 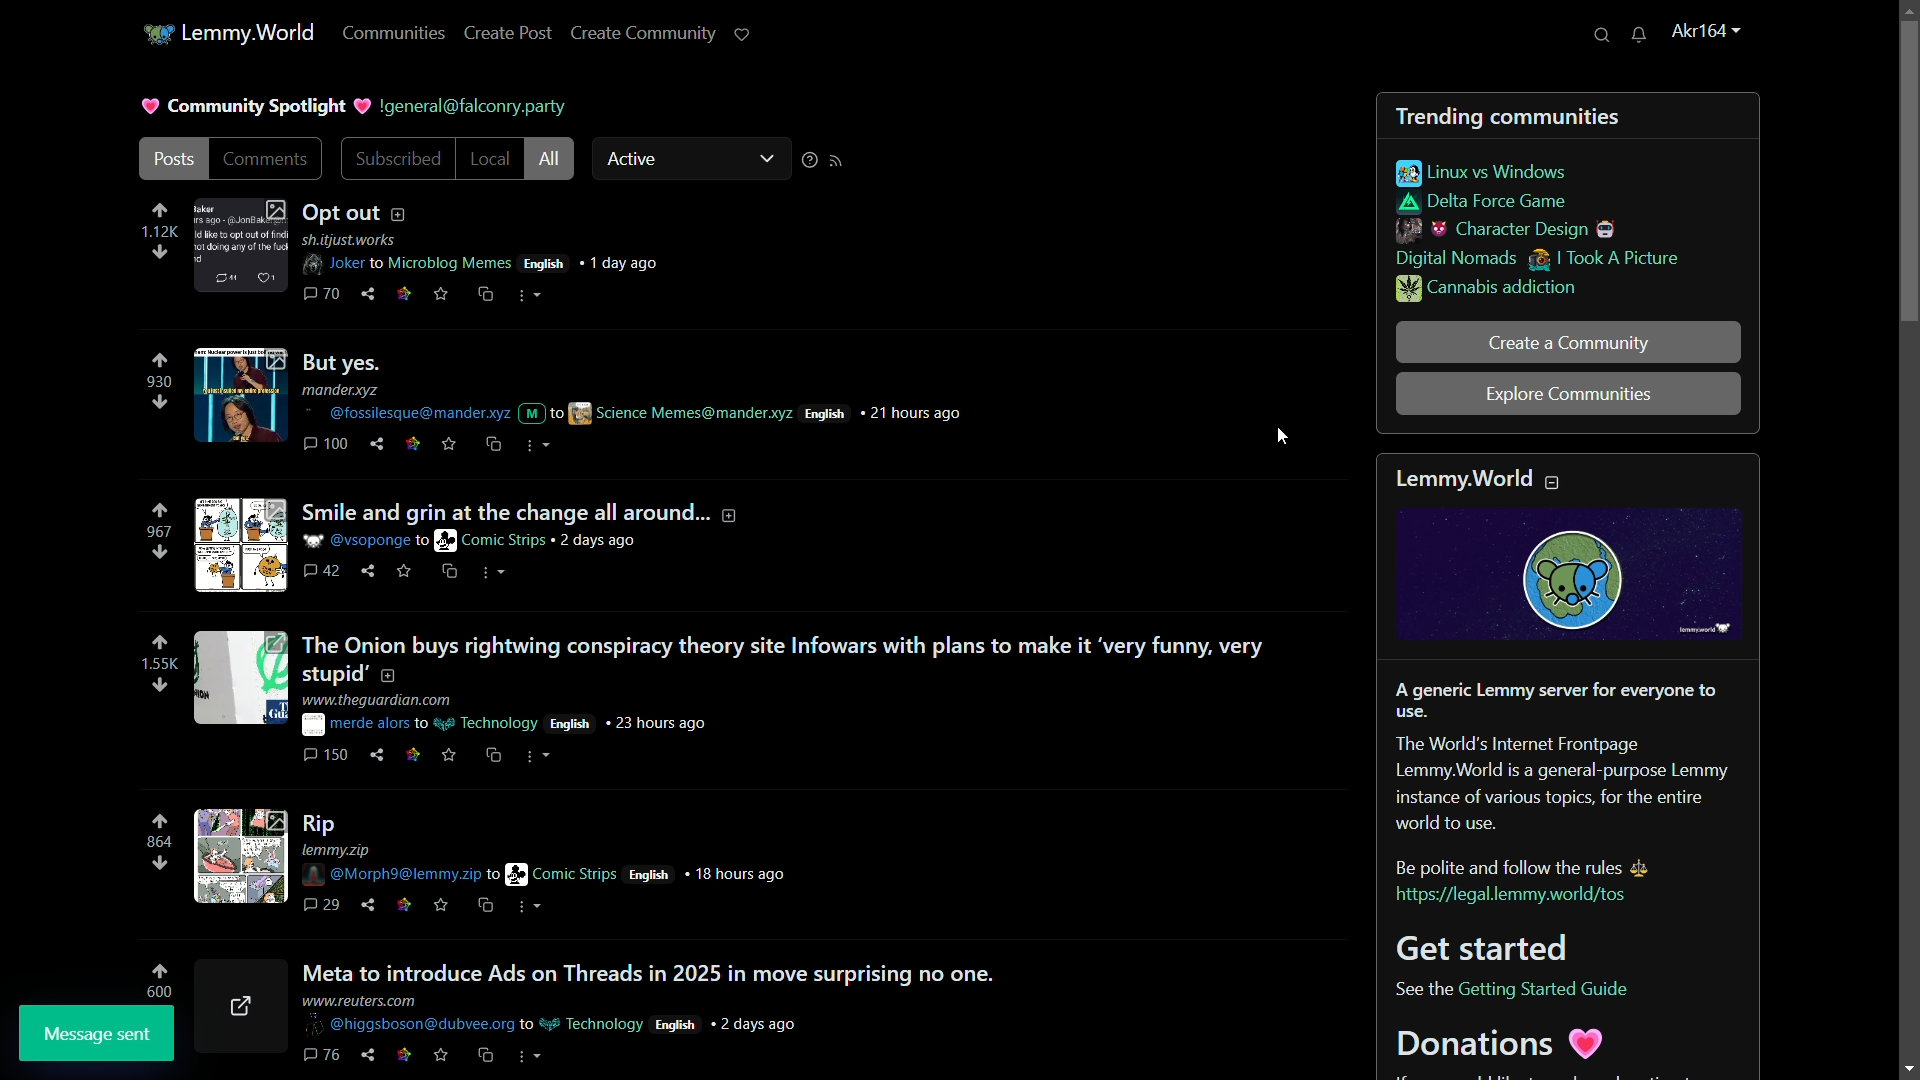 I want to click on downvote, so click(x=159, y=403).